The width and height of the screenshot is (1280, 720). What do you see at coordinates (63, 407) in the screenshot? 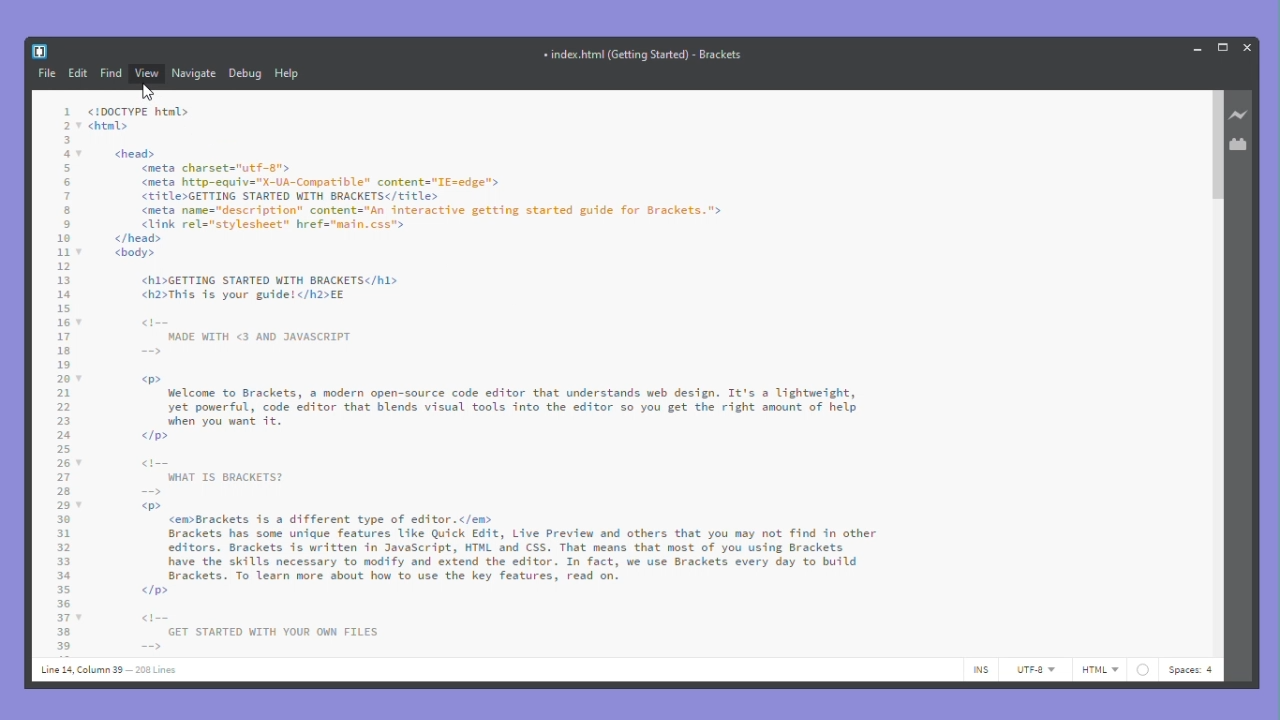
I see `22` at bounding box center [63, 407].